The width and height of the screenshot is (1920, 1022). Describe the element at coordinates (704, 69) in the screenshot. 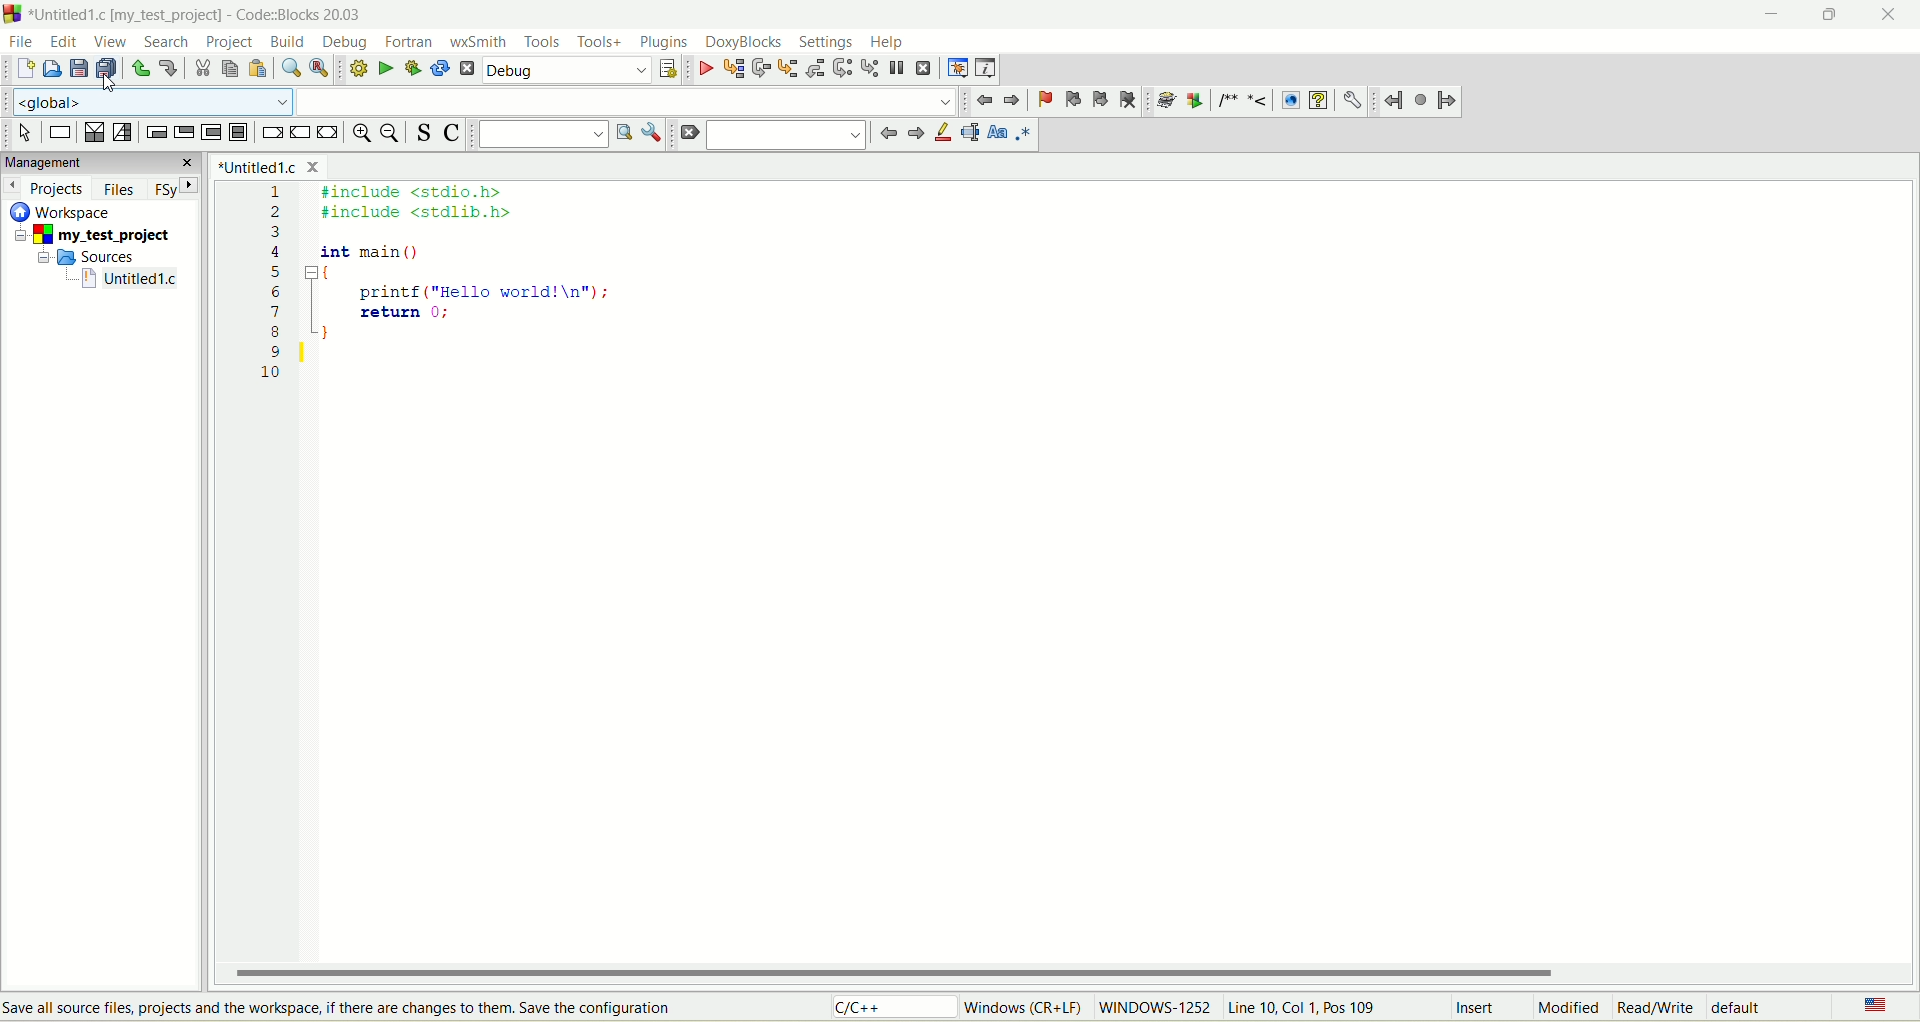

I see `debug` at that location.